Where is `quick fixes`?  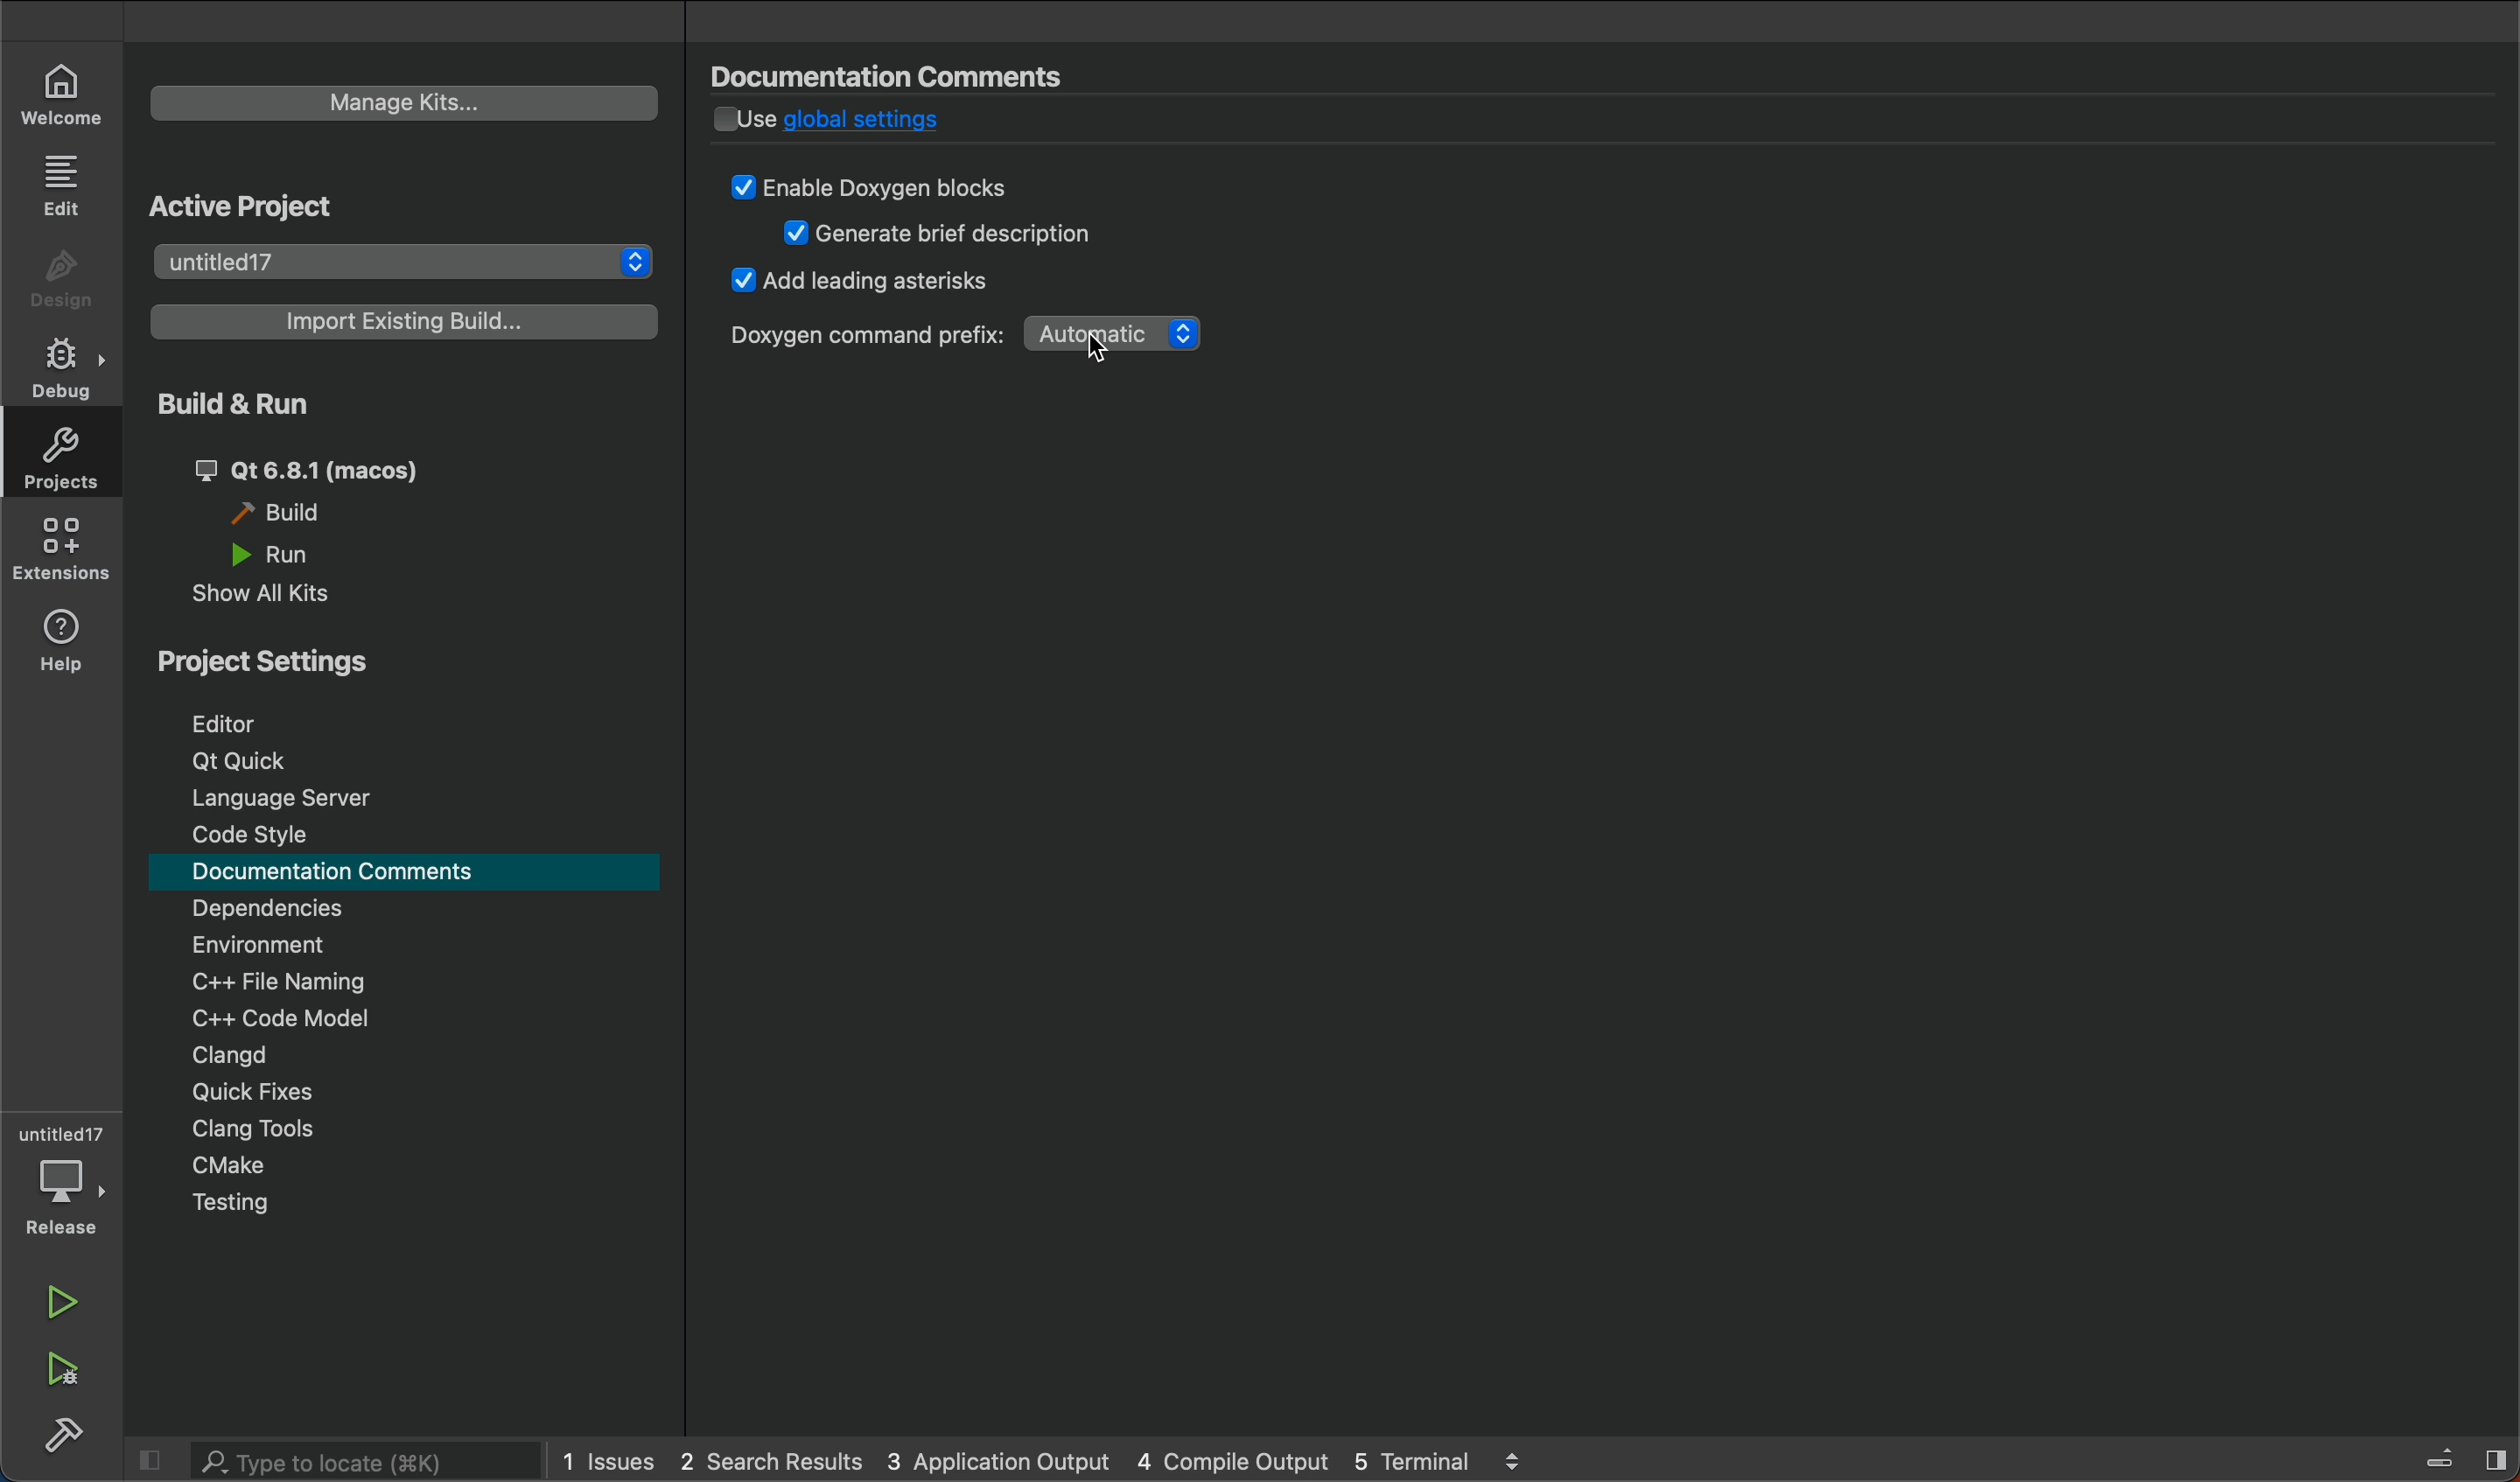 quick fixes is located at coordinates (264, 1092).